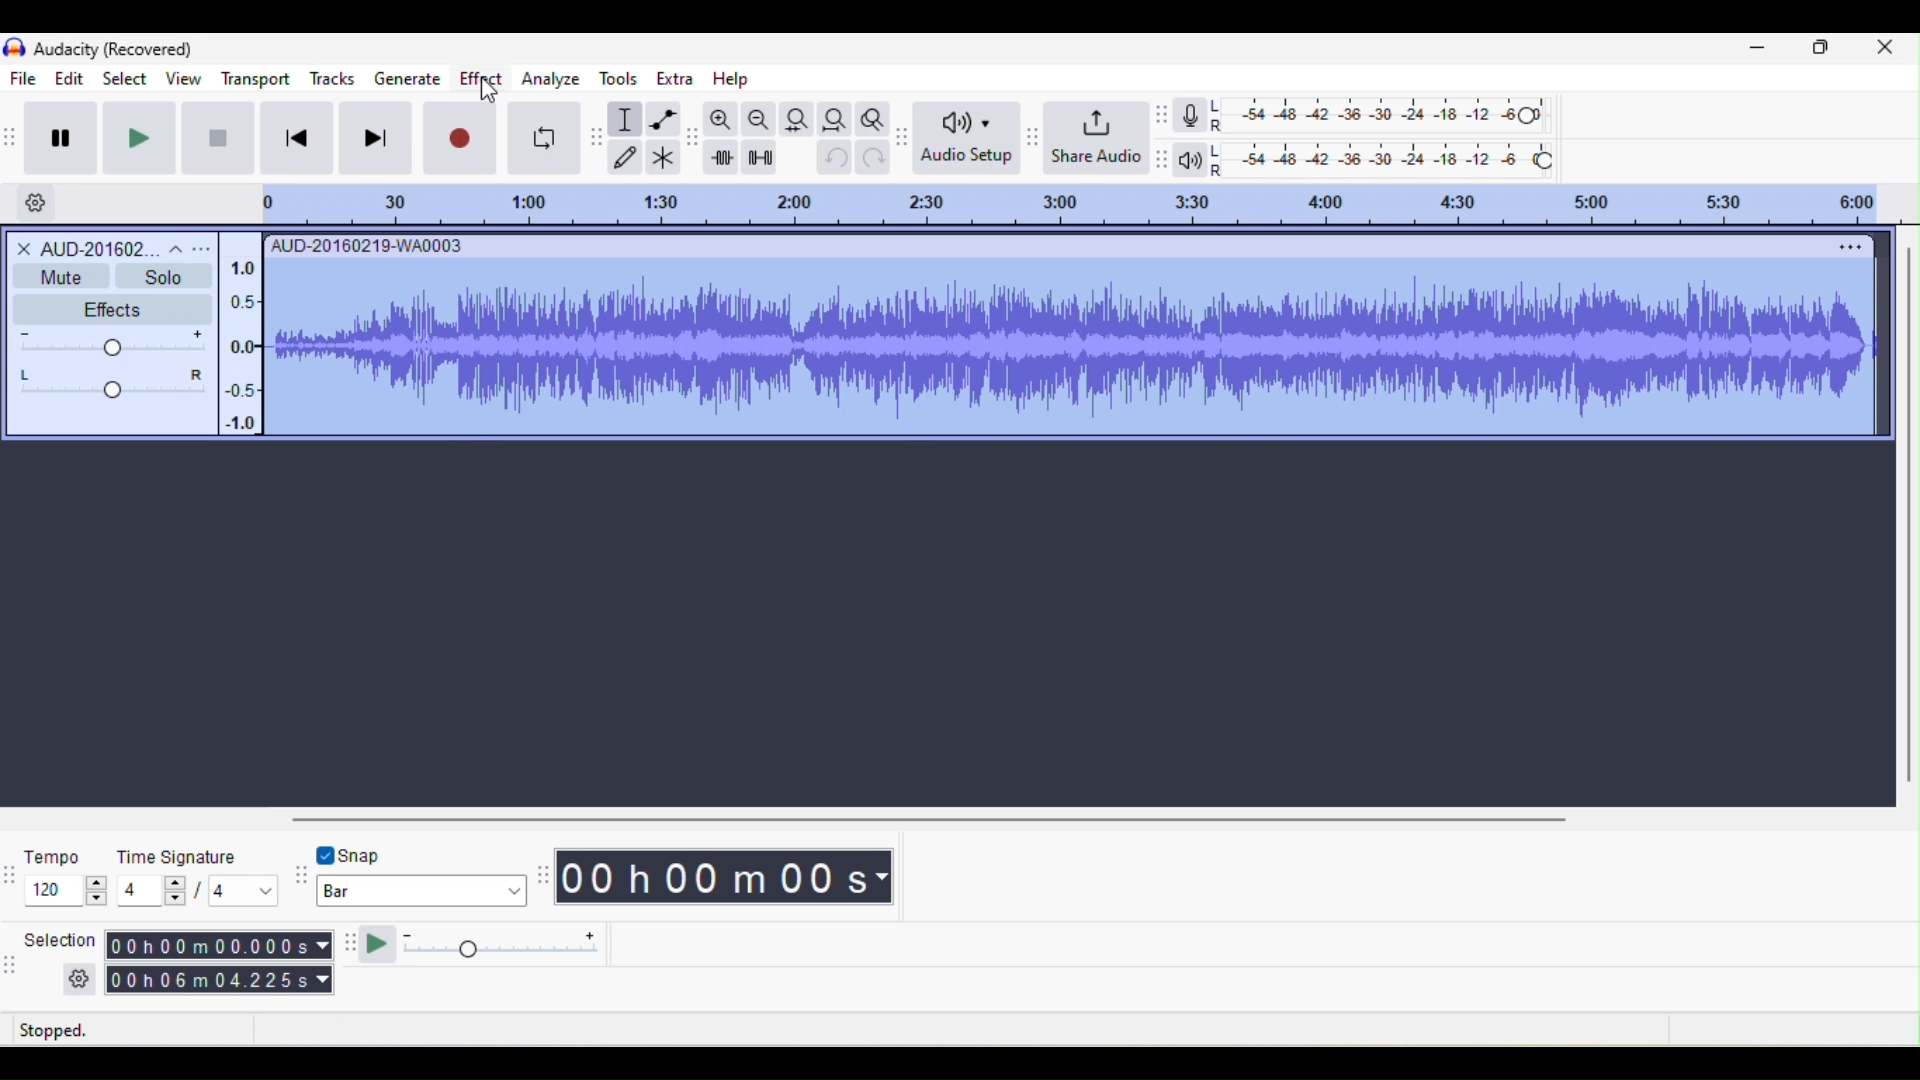 This screenshot has width=1920, height=1080. What do you see at coordinates (64, 874) in the screenshot?
I see `tempo` at bounding box center [64, 874].